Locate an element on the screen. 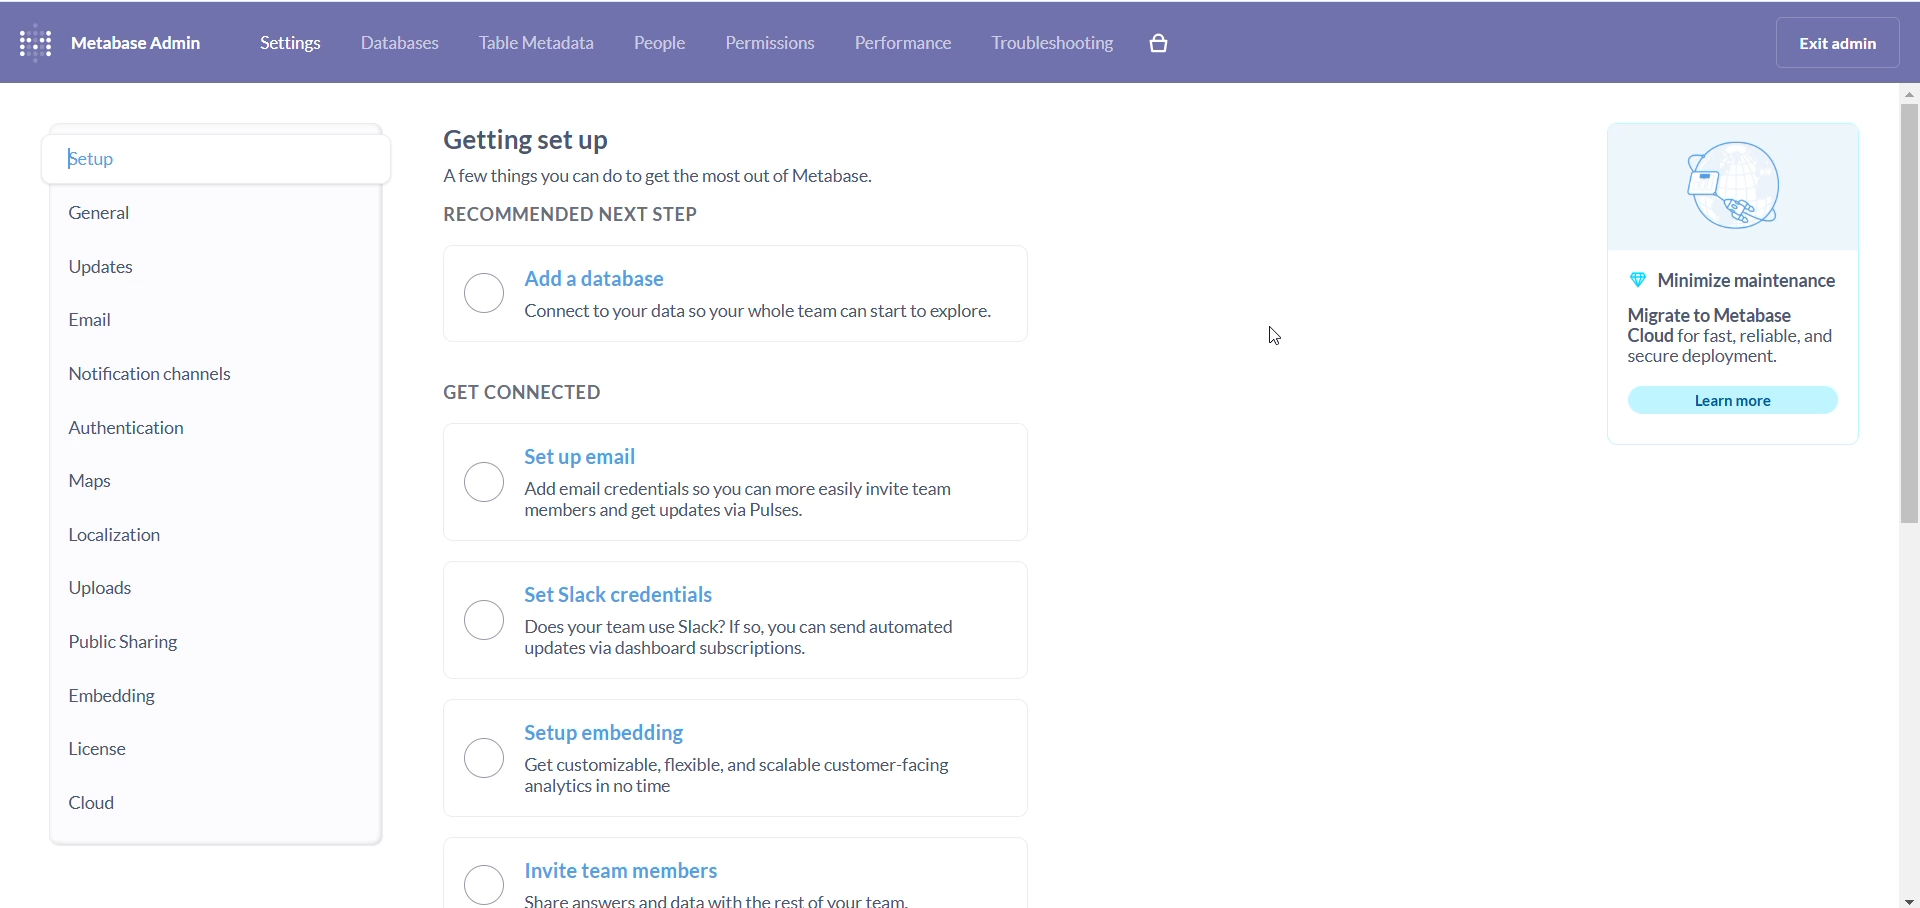 Image resolution: width=1920 pixels, height=908 pixels. move down is located at coordinates (1908, 902).